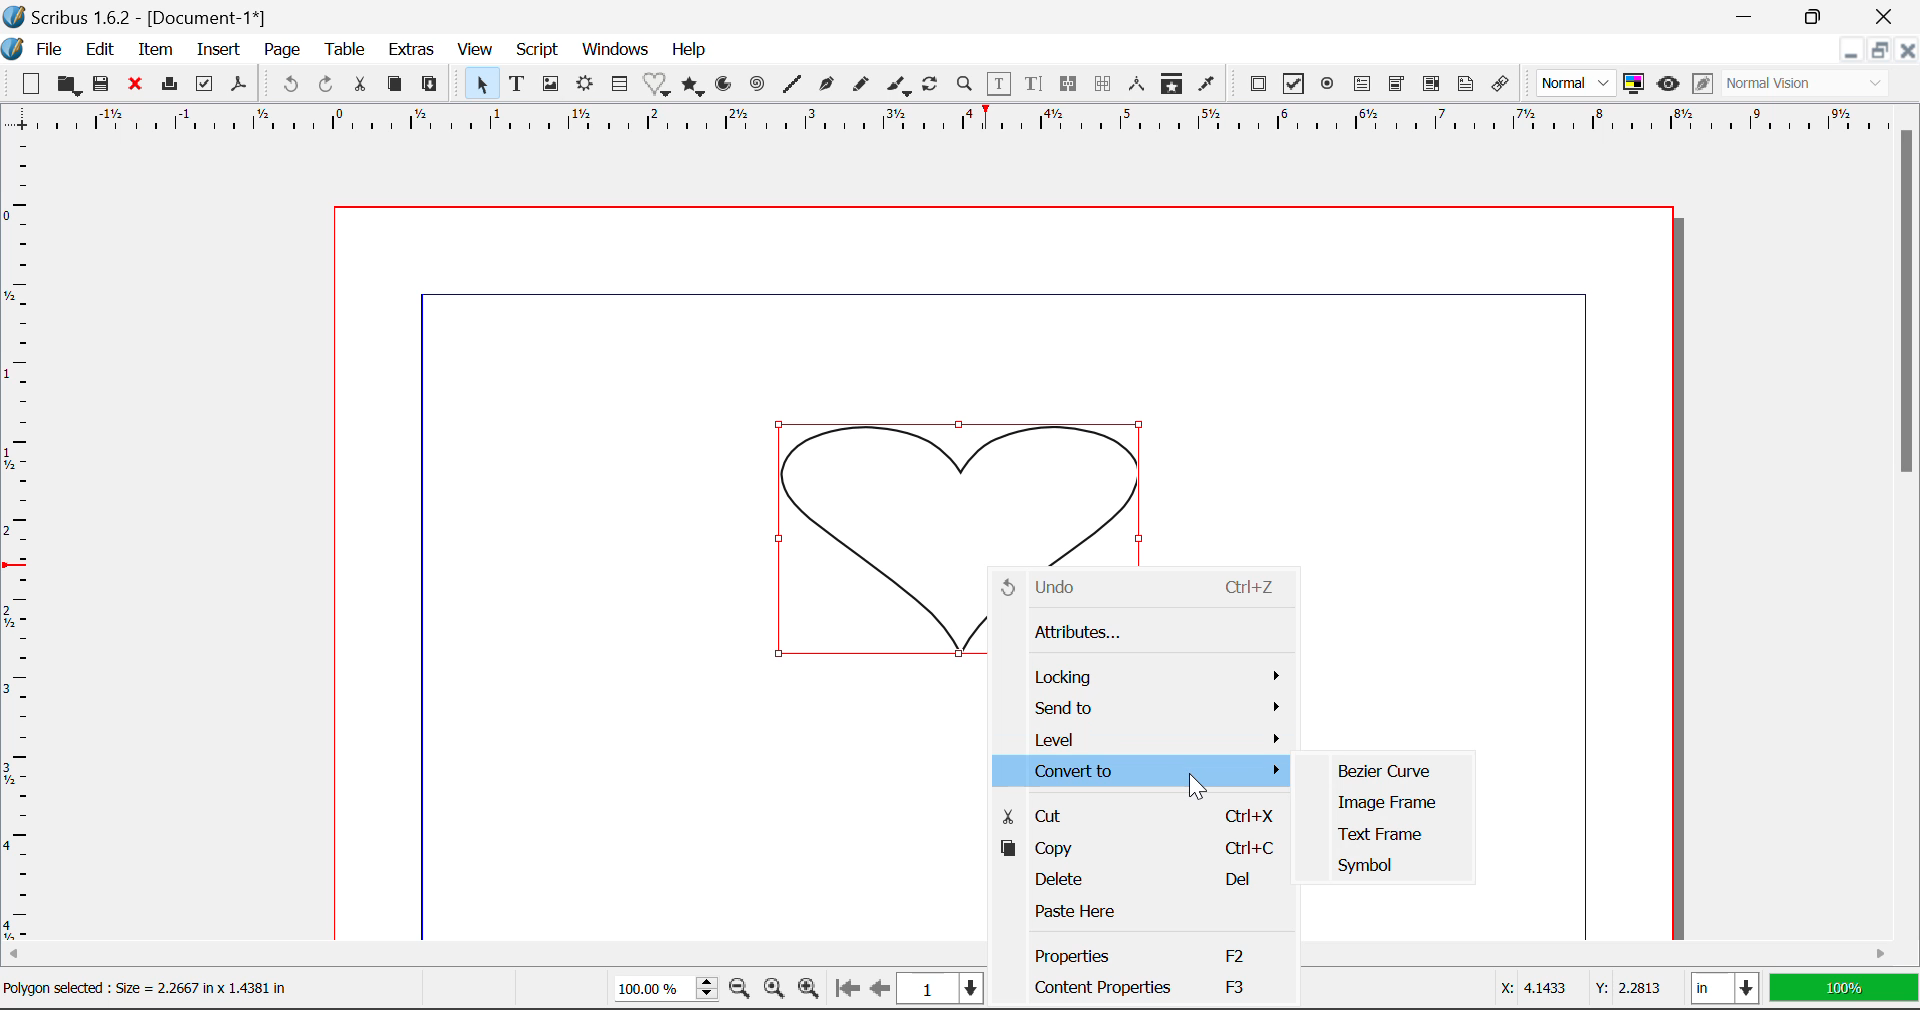 Image resolution: width=1920 pixels, height=1010 pixels. I want to click on Polygon selected : Size = 2.2667 in x 1.4381 in, so click(151, 991).